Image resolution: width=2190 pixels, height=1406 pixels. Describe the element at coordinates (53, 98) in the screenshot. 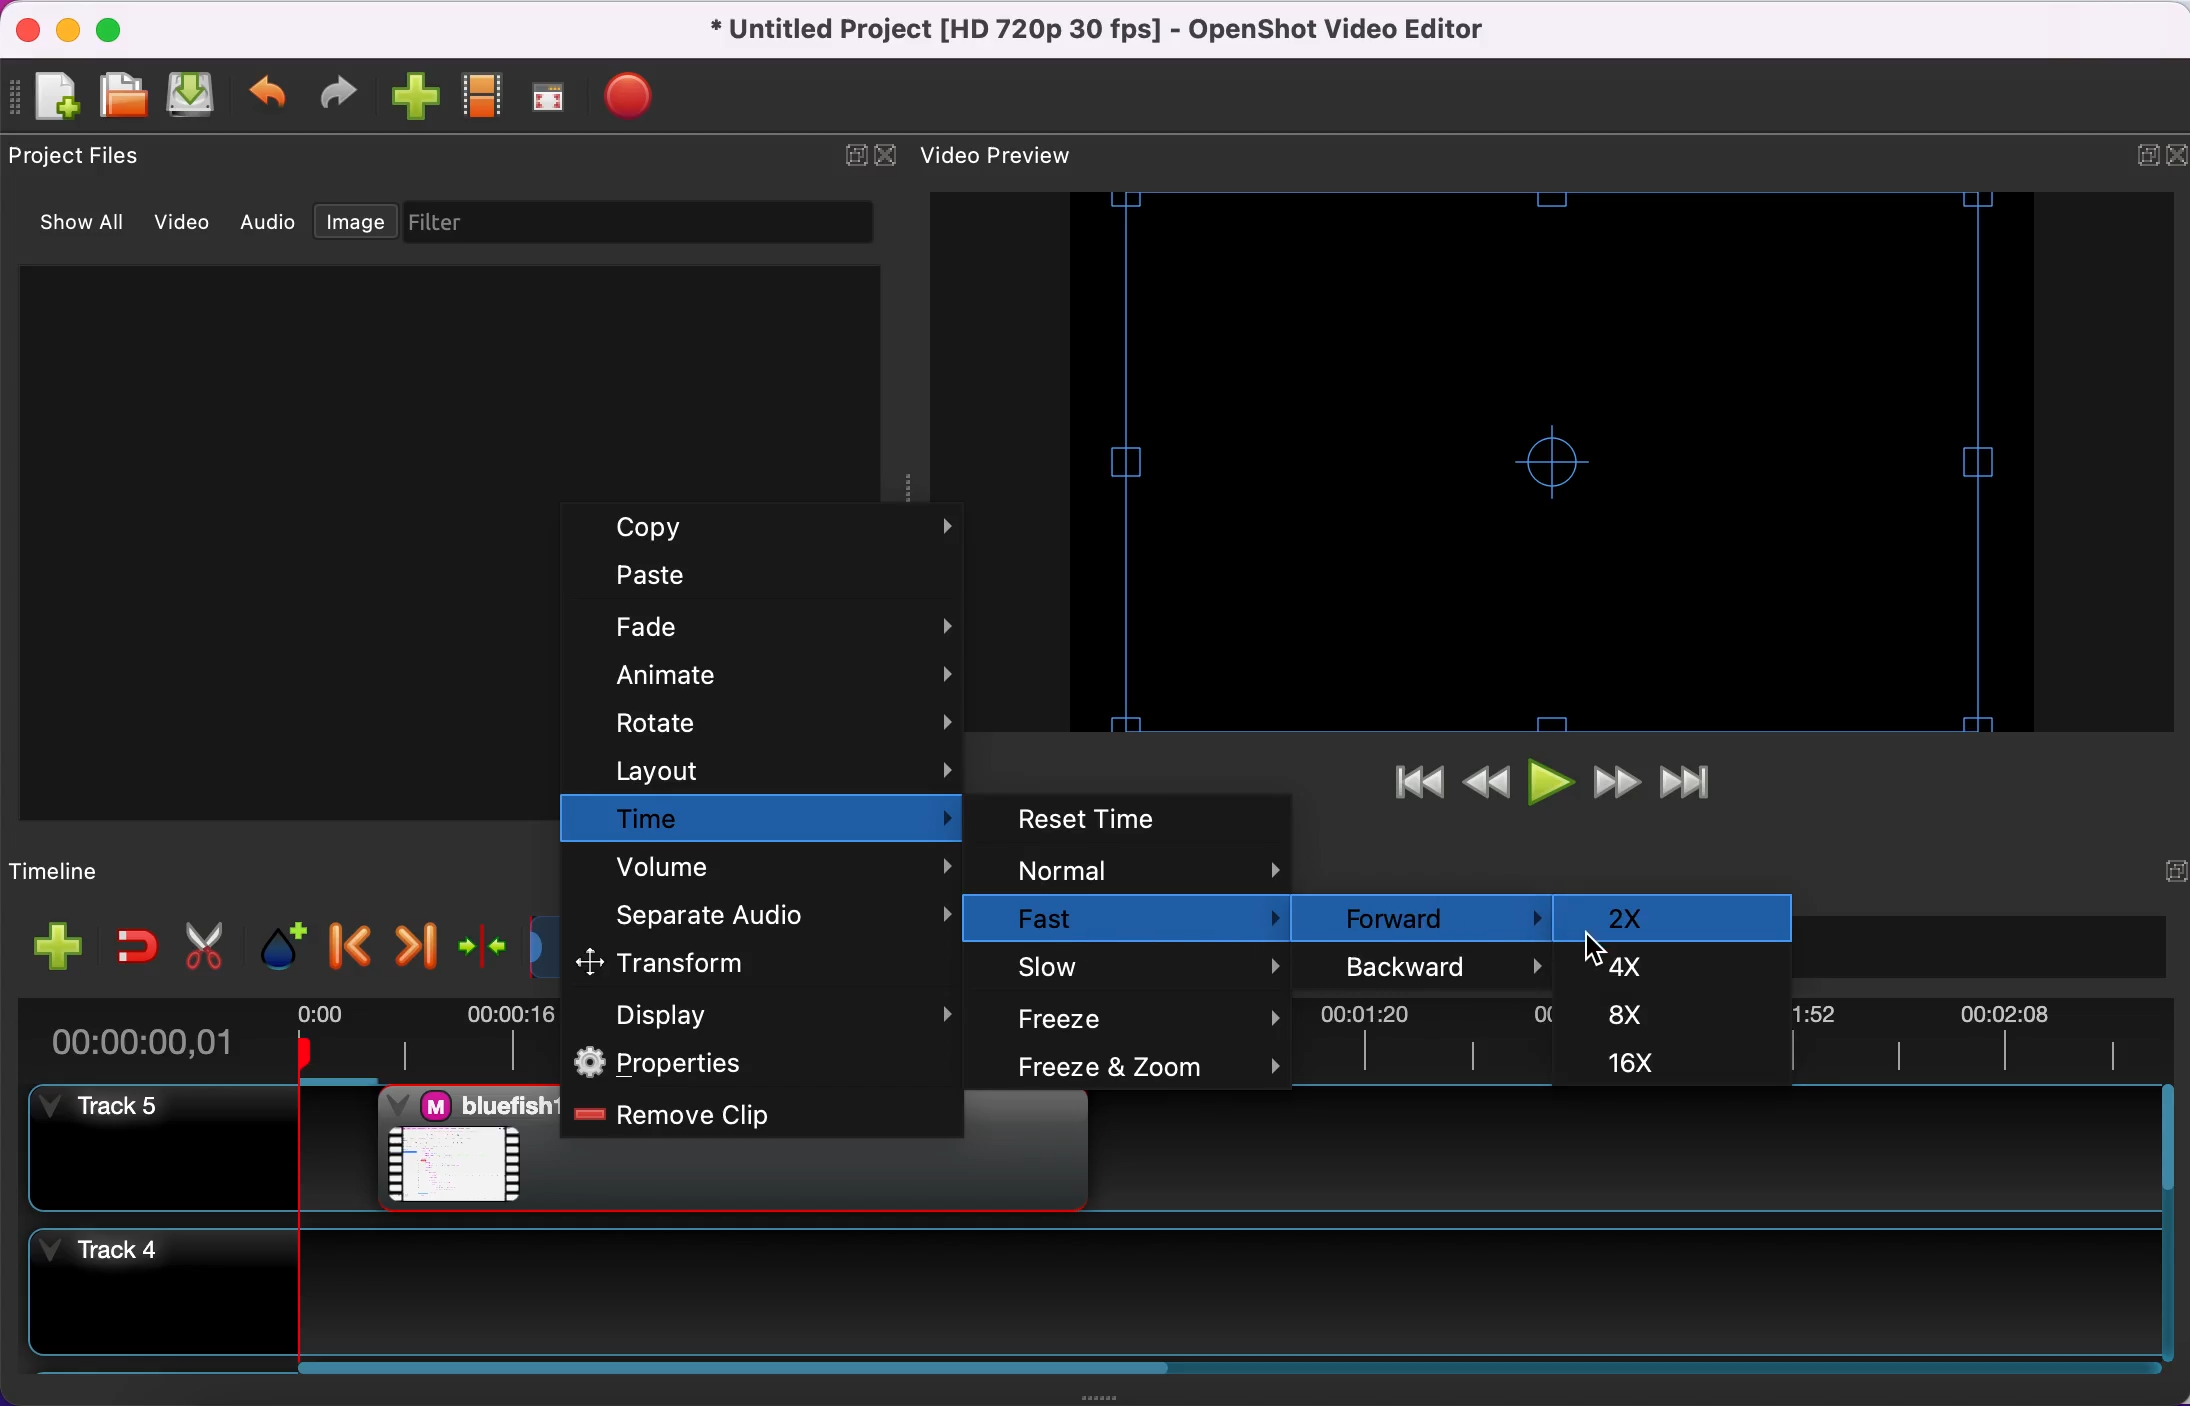

I see `add file` at that location.